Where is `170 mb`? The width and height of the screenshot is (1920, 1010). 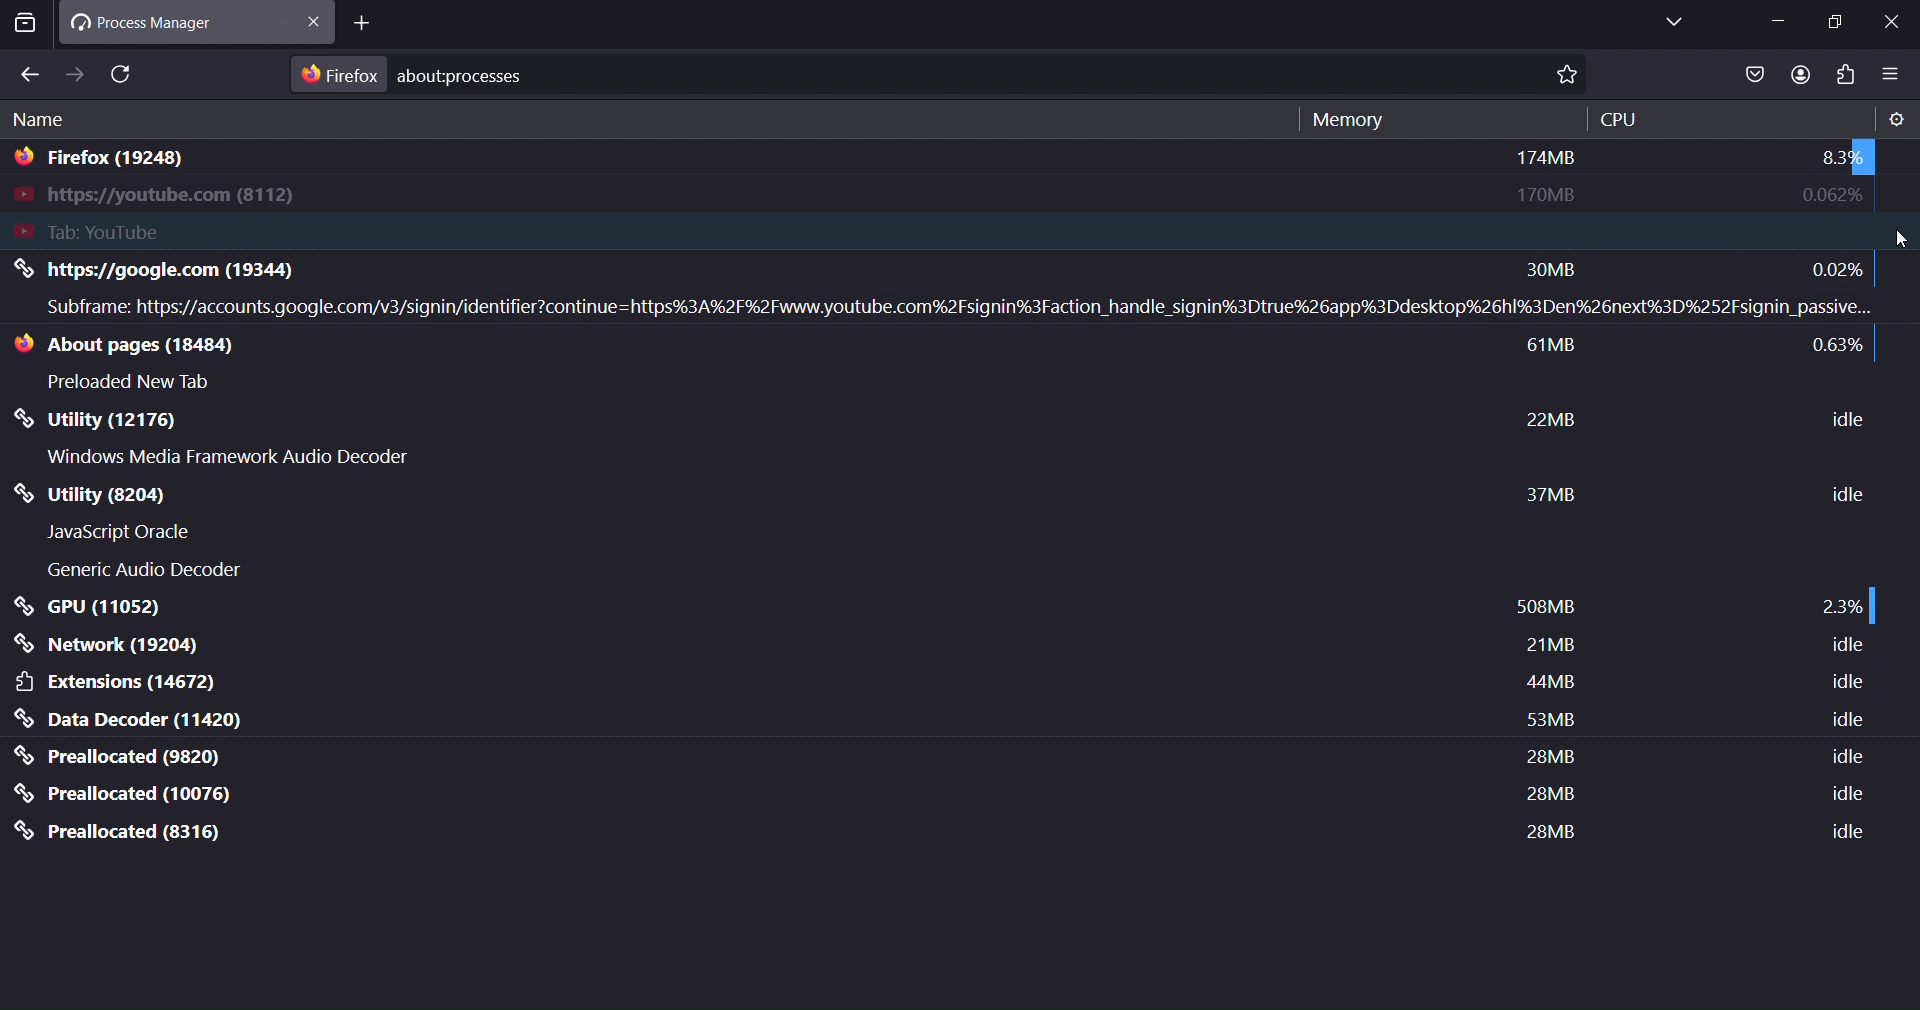 170 mb is located at coordinates (1544, 193).